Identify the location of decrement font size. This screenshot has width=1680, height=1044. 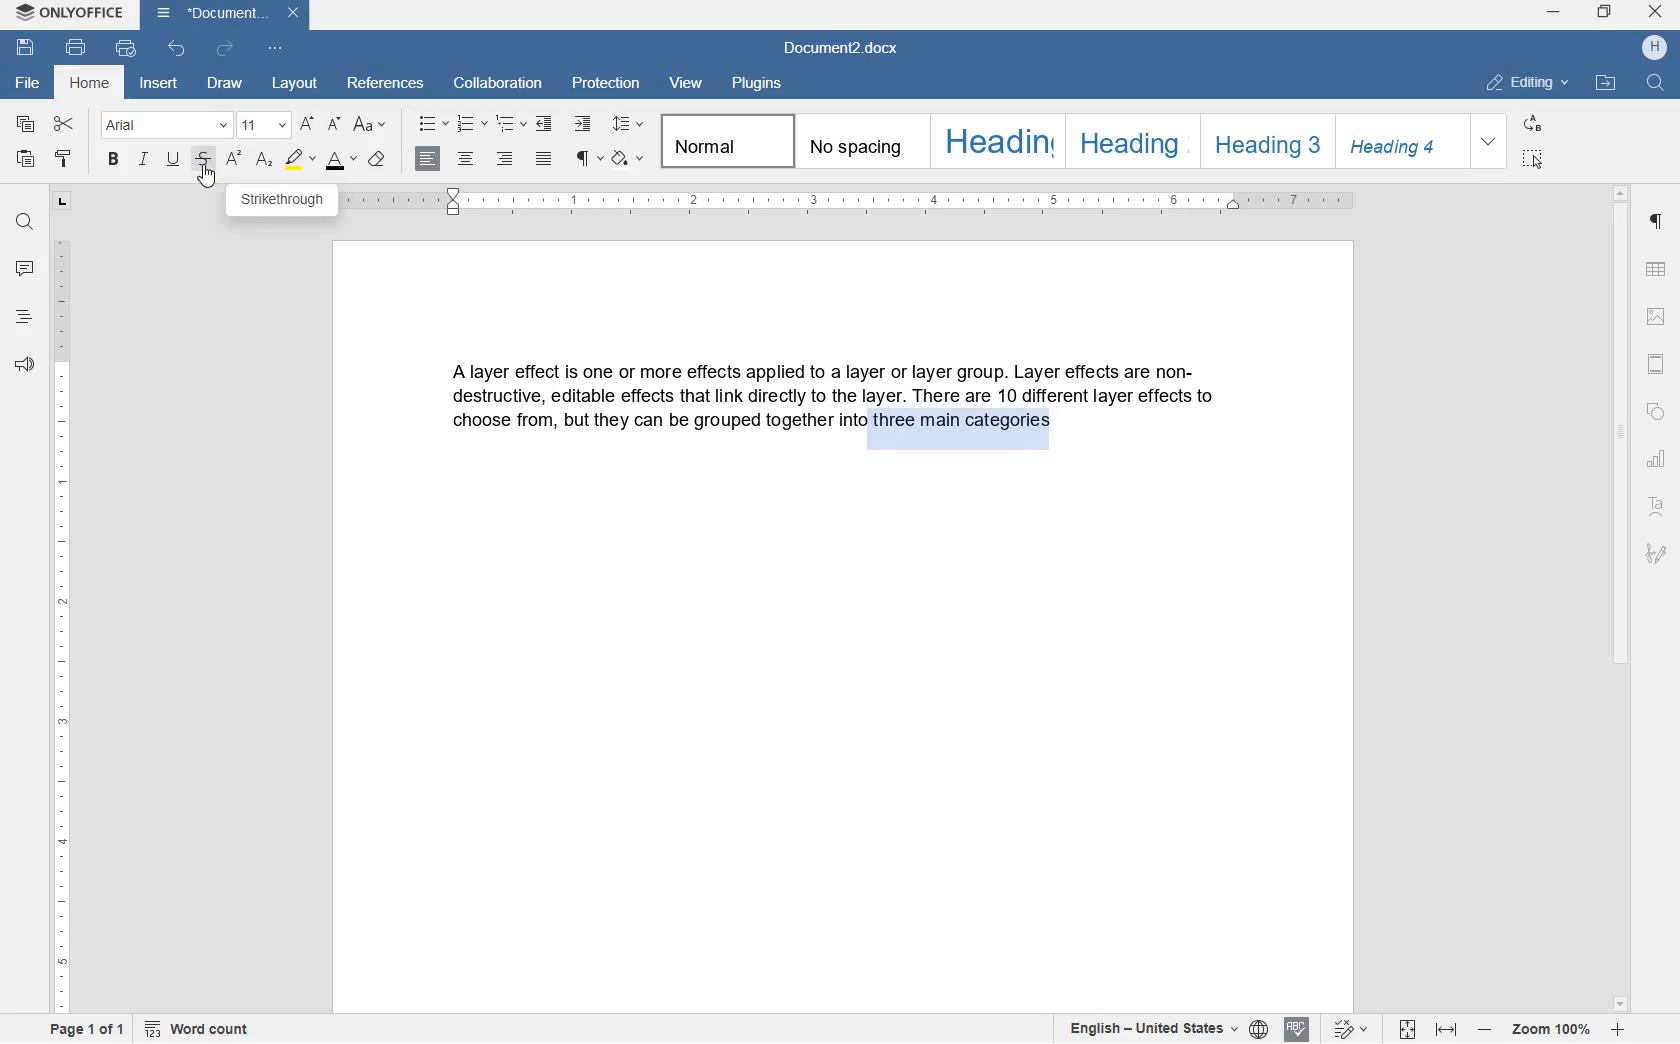
(336, 125).